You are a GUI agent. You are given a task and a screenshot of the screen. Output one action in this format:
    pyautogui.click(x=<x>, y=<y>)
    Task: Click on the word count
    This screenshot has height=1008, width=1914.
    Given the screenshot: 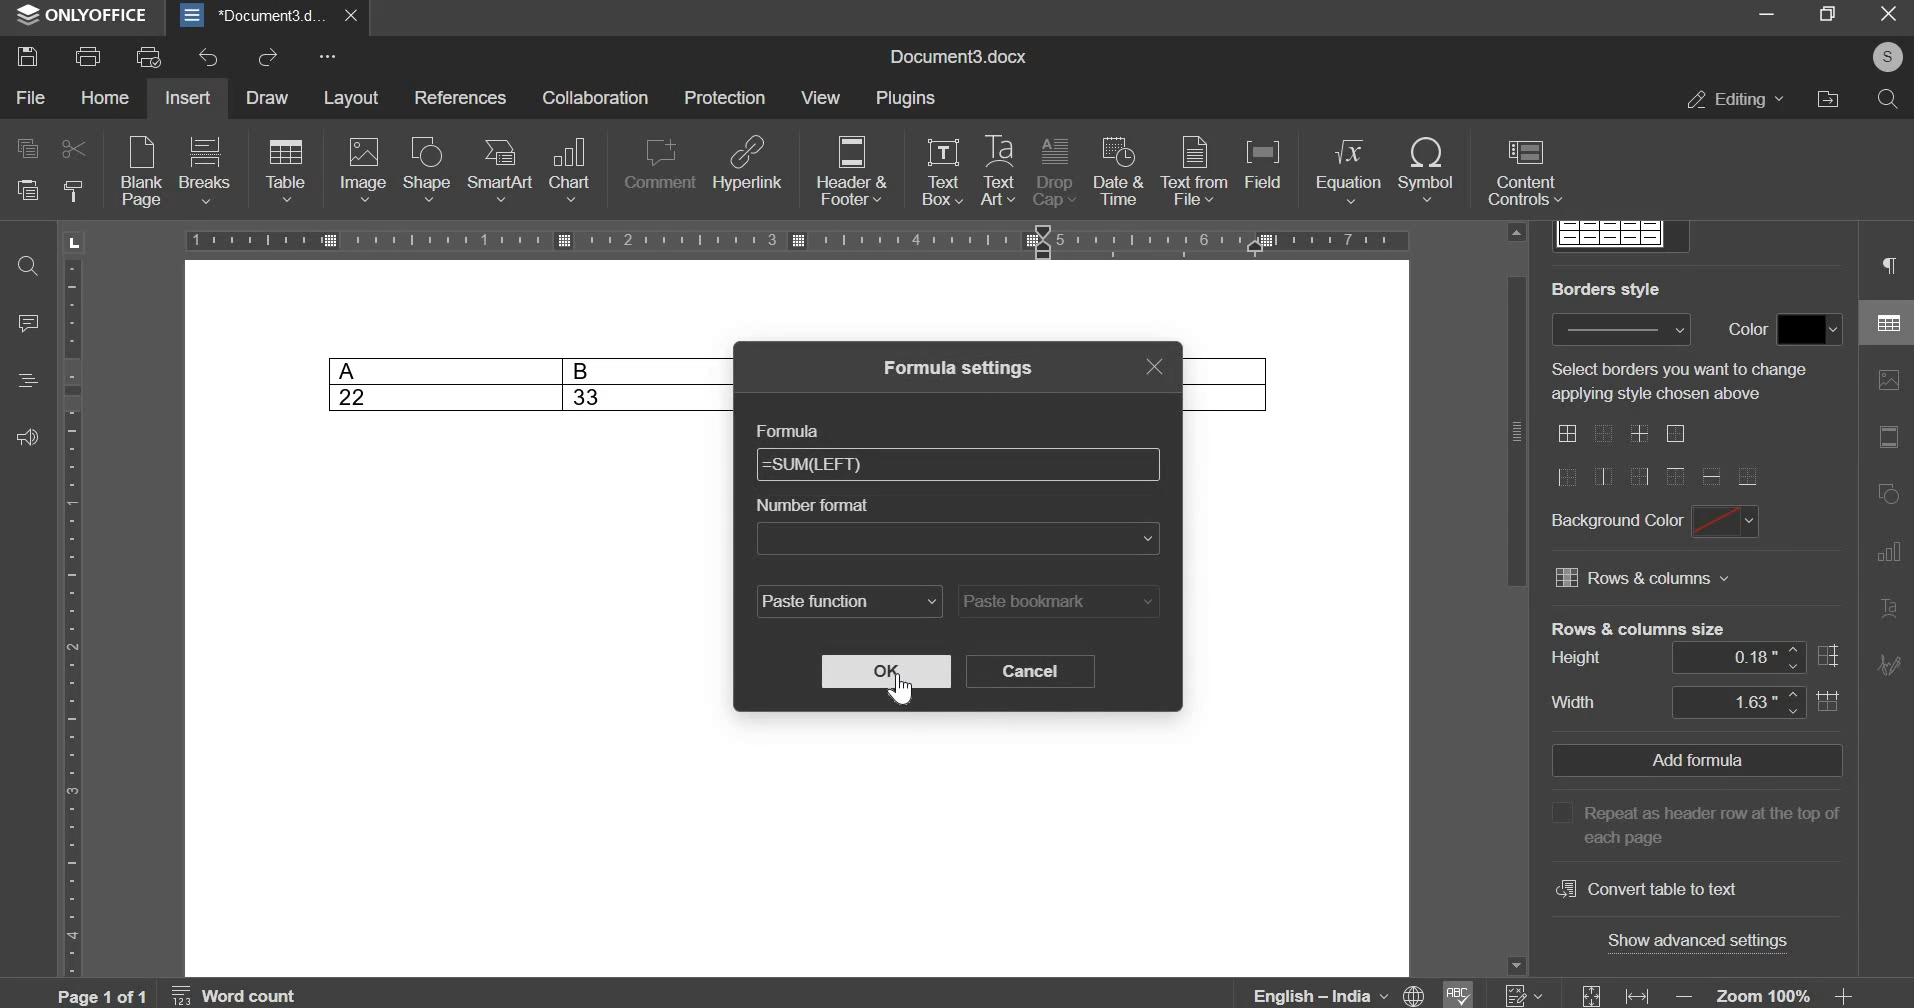 What is the action you would take?
    pyautogui.click(x=235, y=995)
    